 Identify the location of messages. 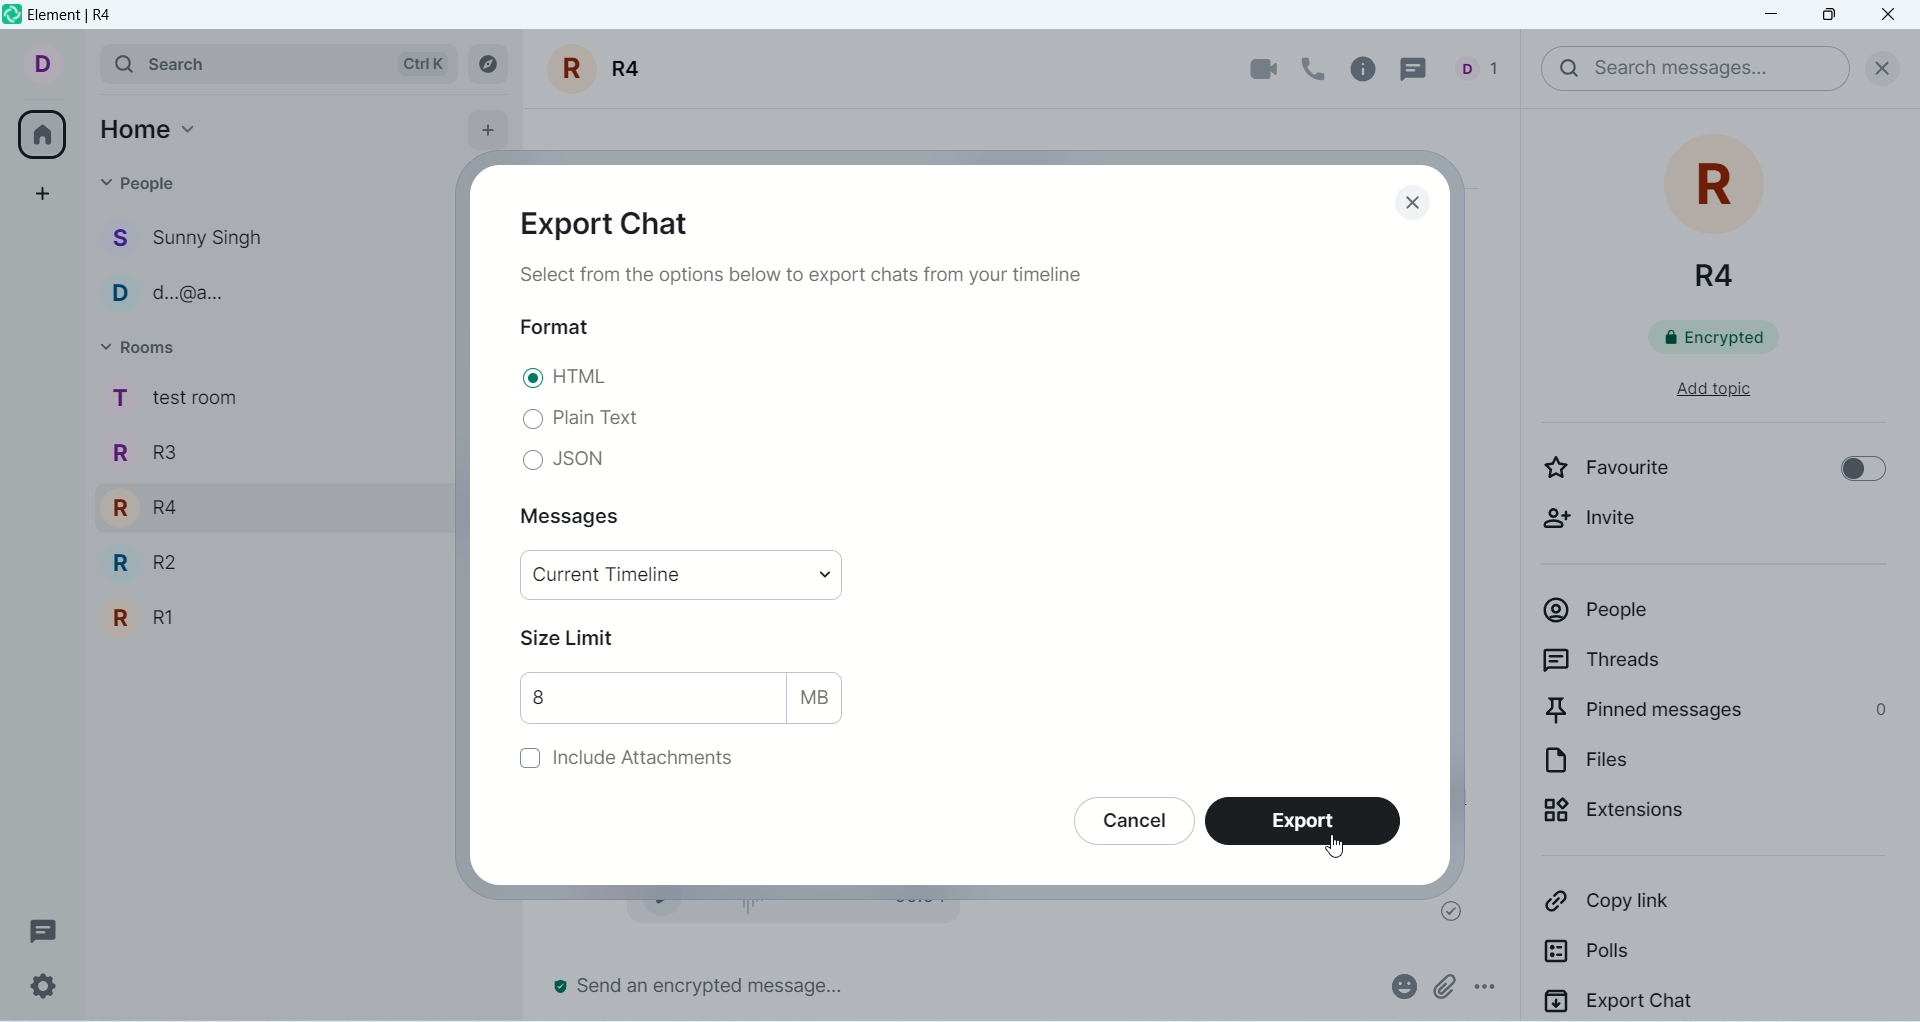
(581, 519).